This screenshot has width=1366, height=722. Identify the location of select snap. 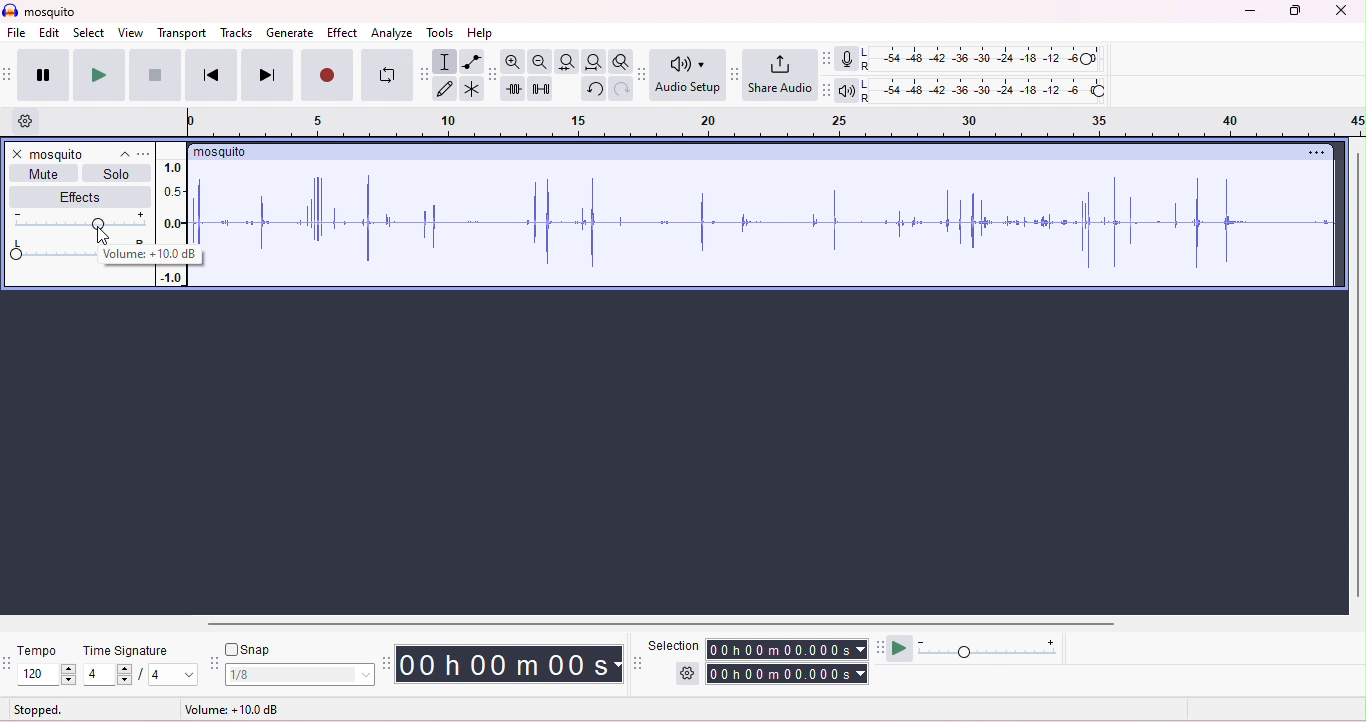
(301, 675).